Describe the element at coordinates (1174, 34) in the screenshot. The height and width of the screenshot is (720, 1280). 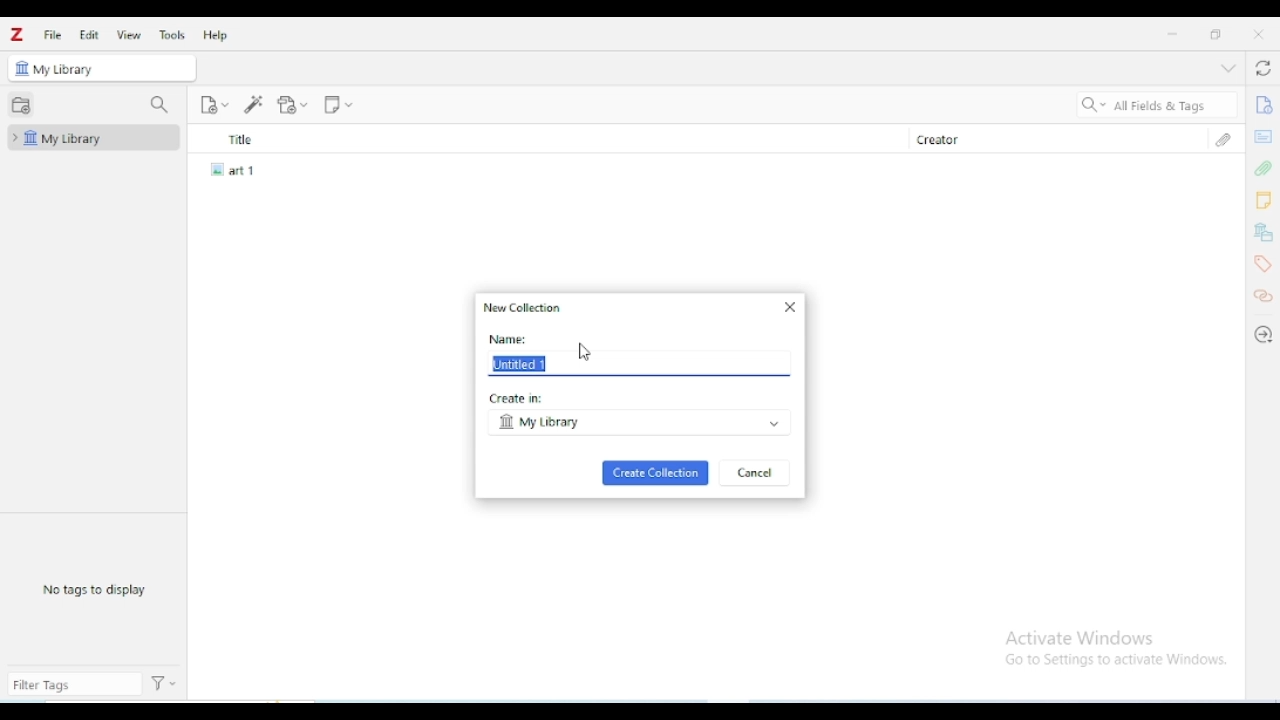
I see `minimize` at that location.